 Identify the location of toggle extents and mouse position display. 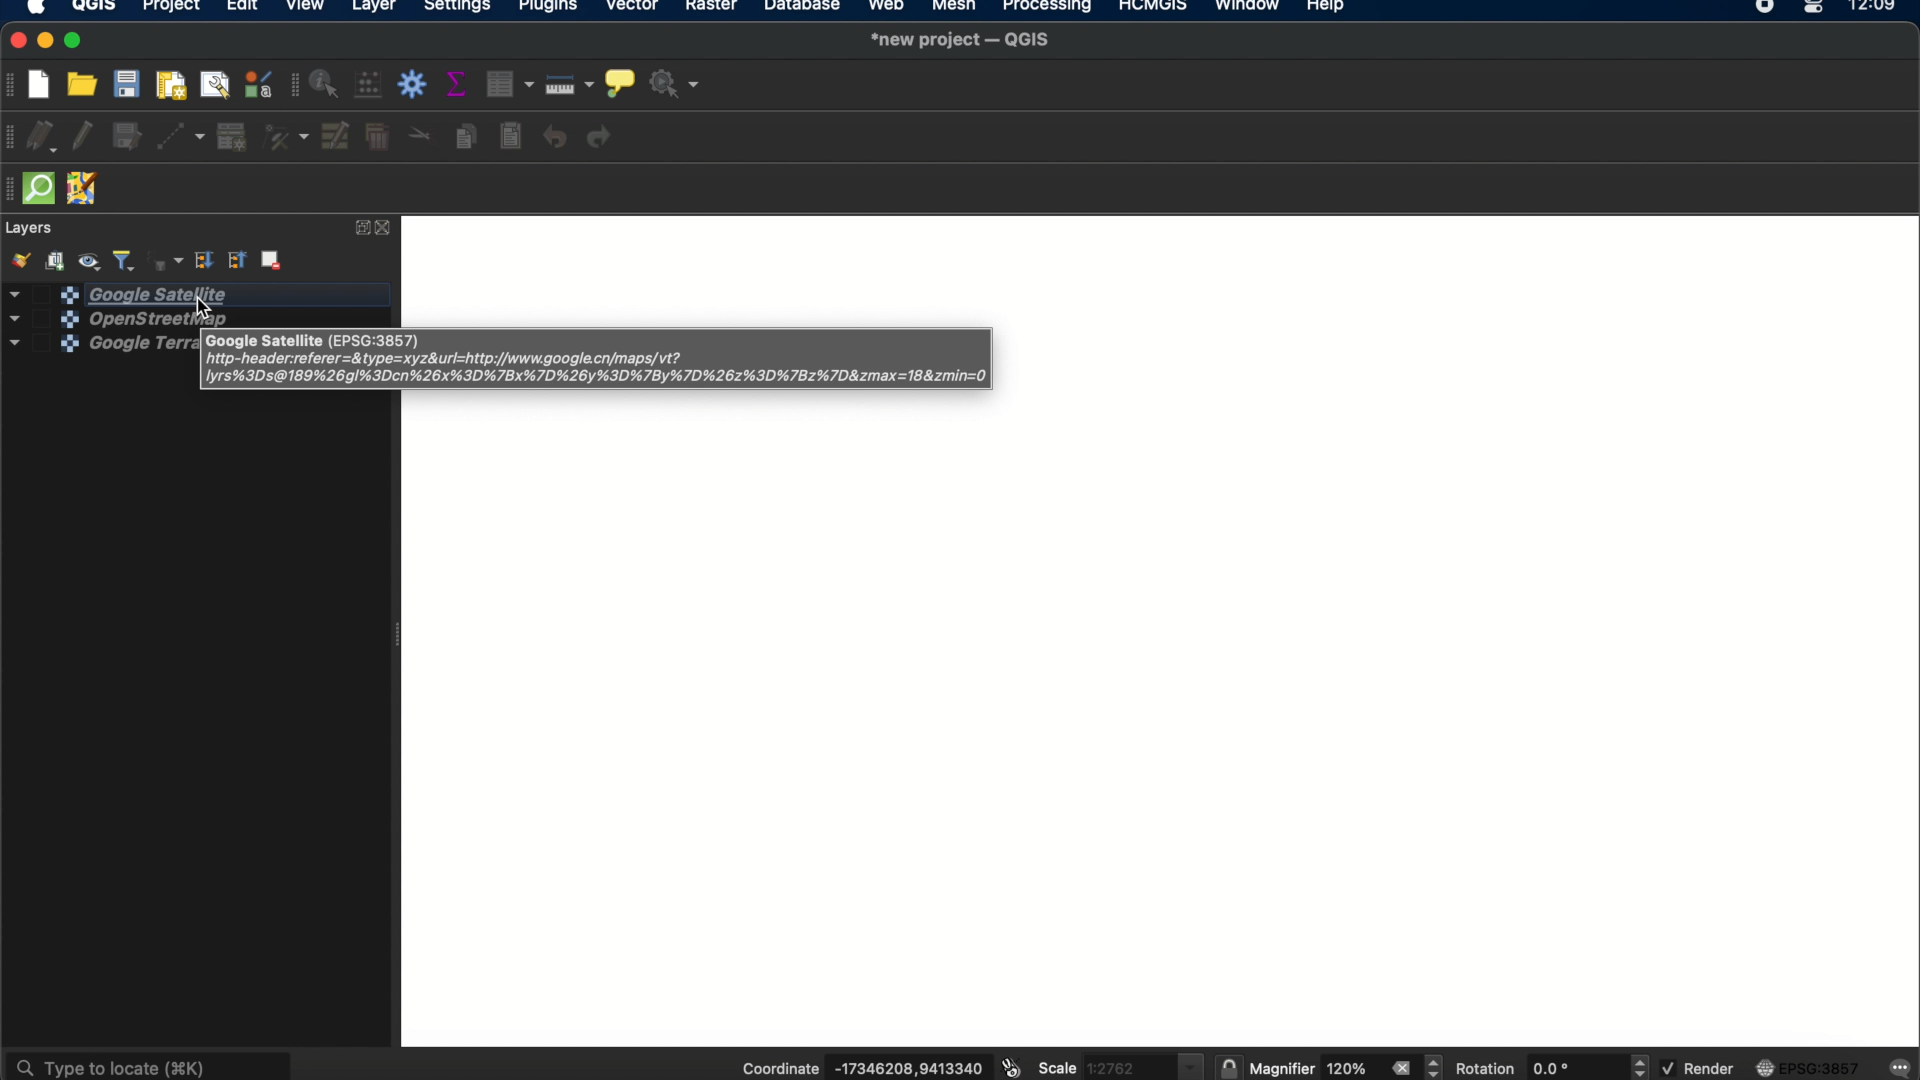
(1009, 1068).